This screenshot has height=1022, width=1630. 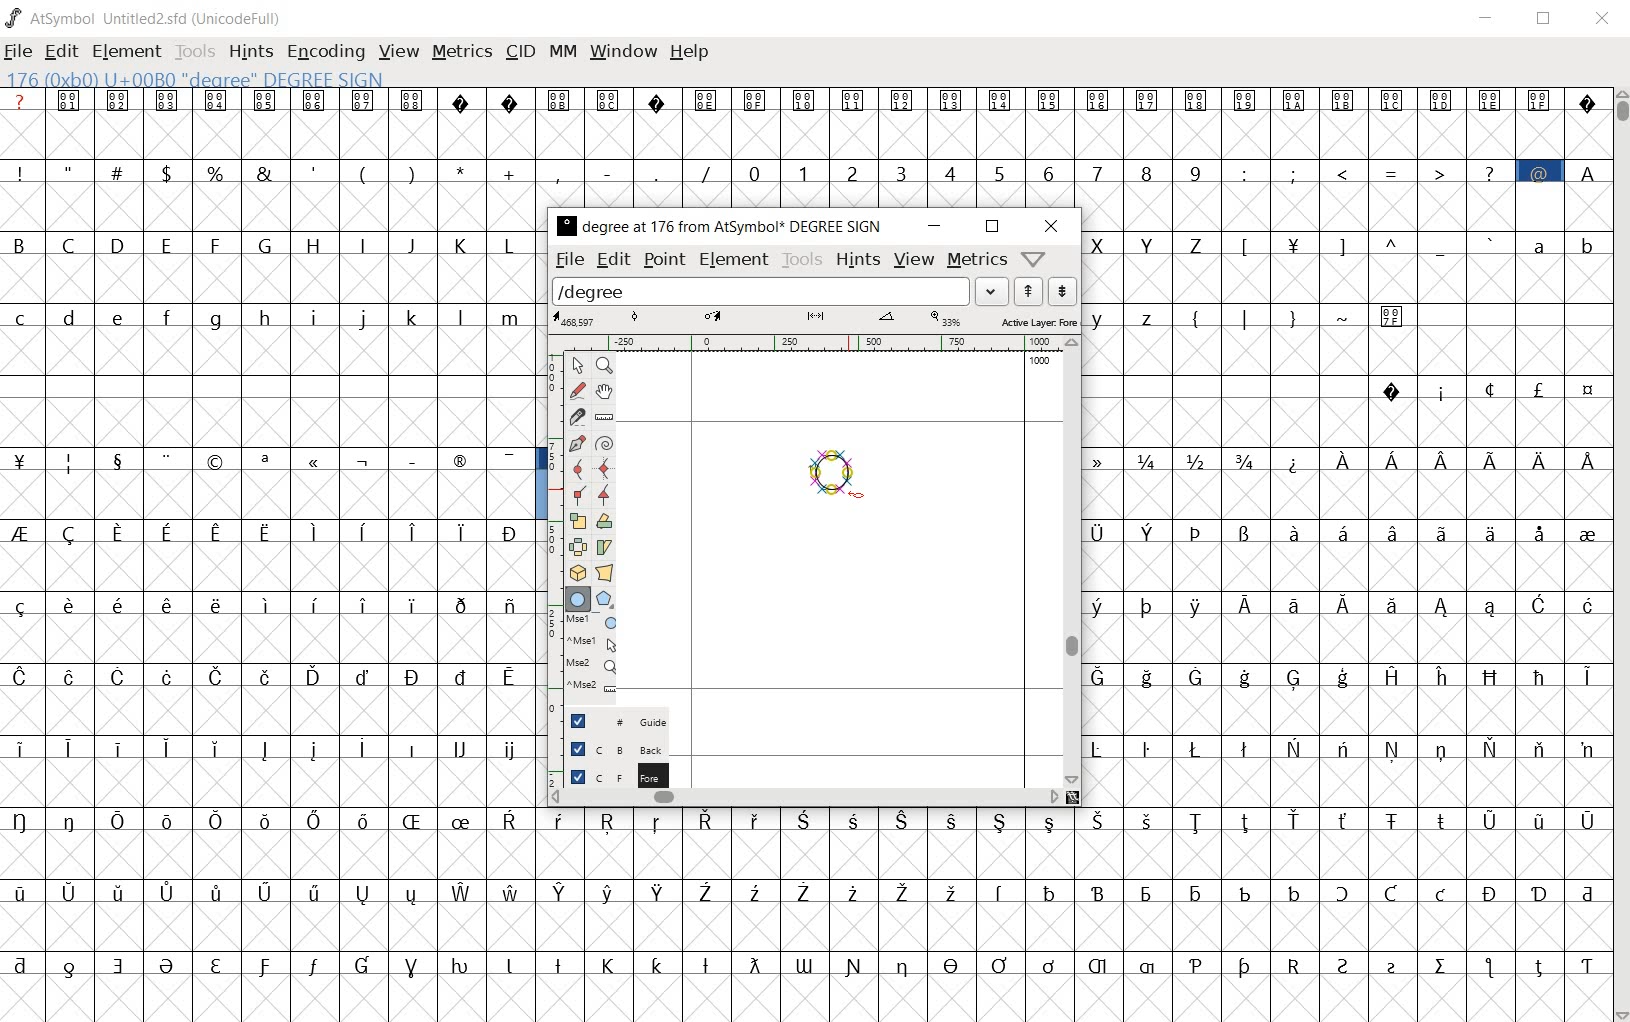 I want to click on tools, so click(x=801, y=260).